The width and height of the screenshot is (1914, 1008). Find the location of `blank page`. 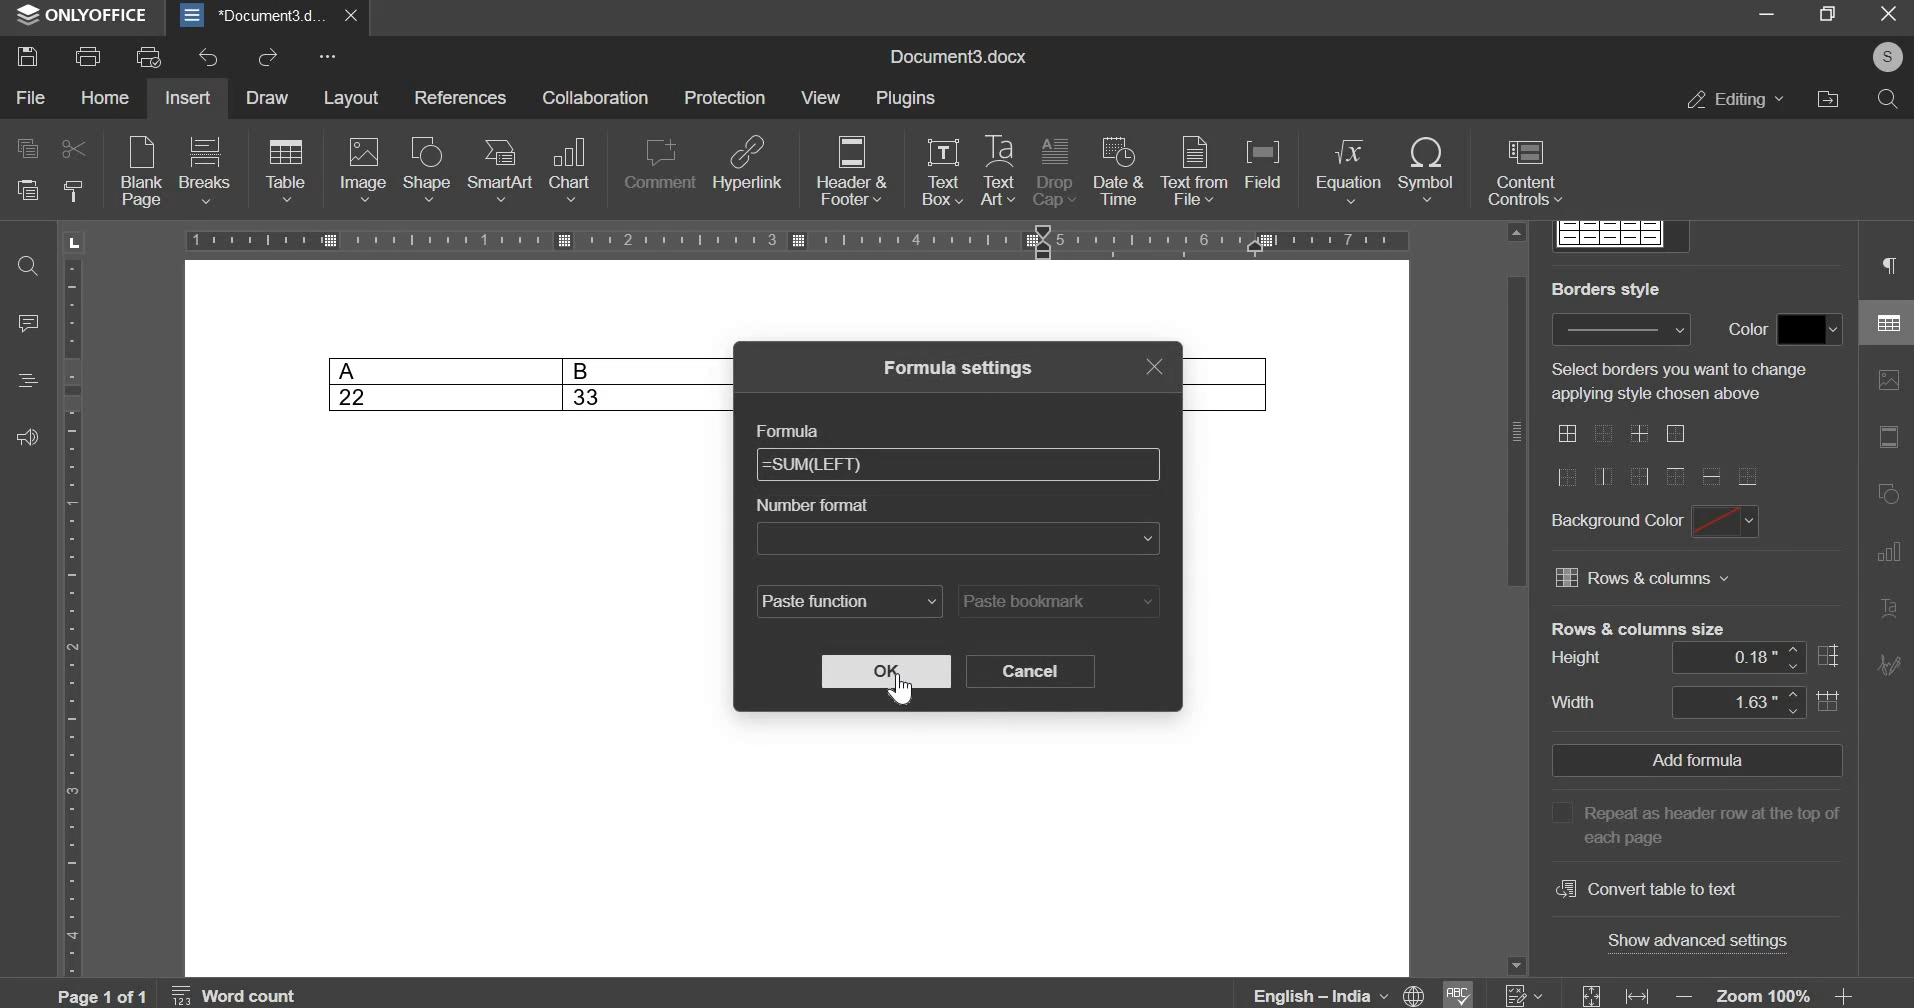

blank page is located at coordinates (139, 174).